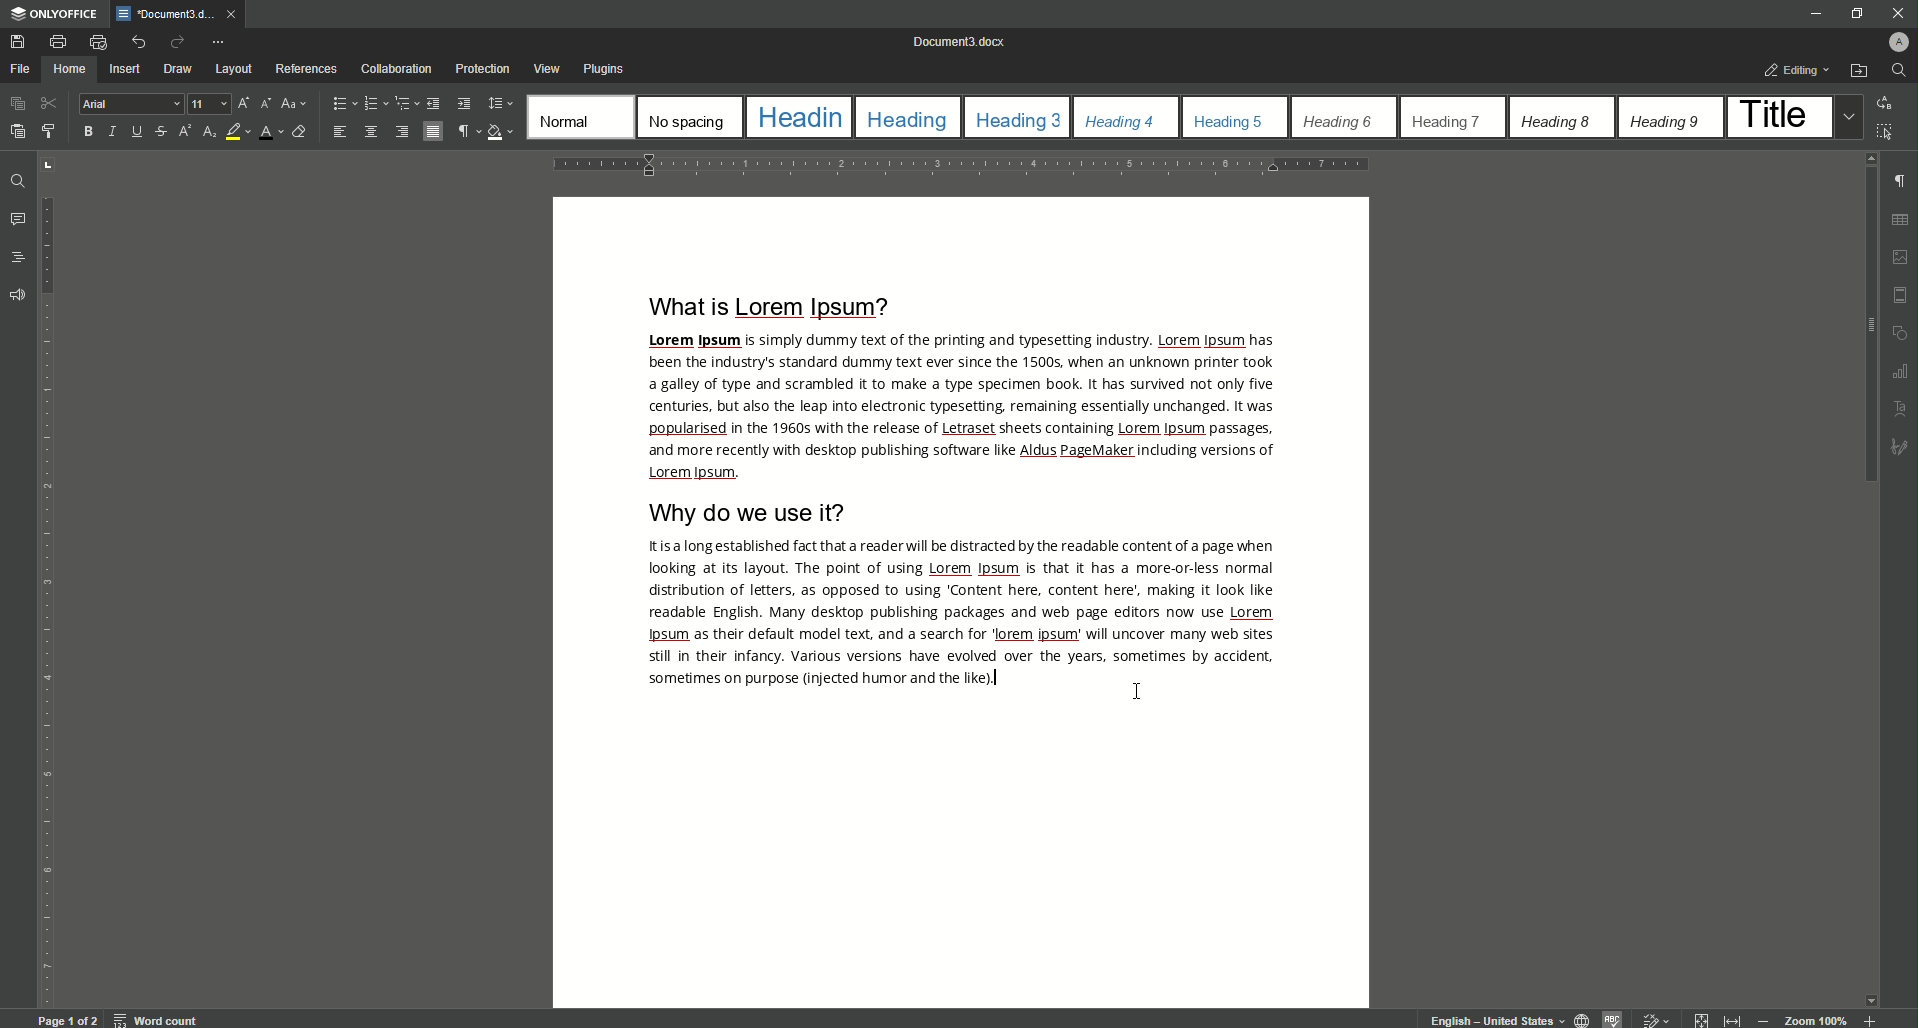 This screenshot has height=1028, width=1918. Describe the element at coordinates (265, 132) in the screenshot. I see `Font Color` at that location.